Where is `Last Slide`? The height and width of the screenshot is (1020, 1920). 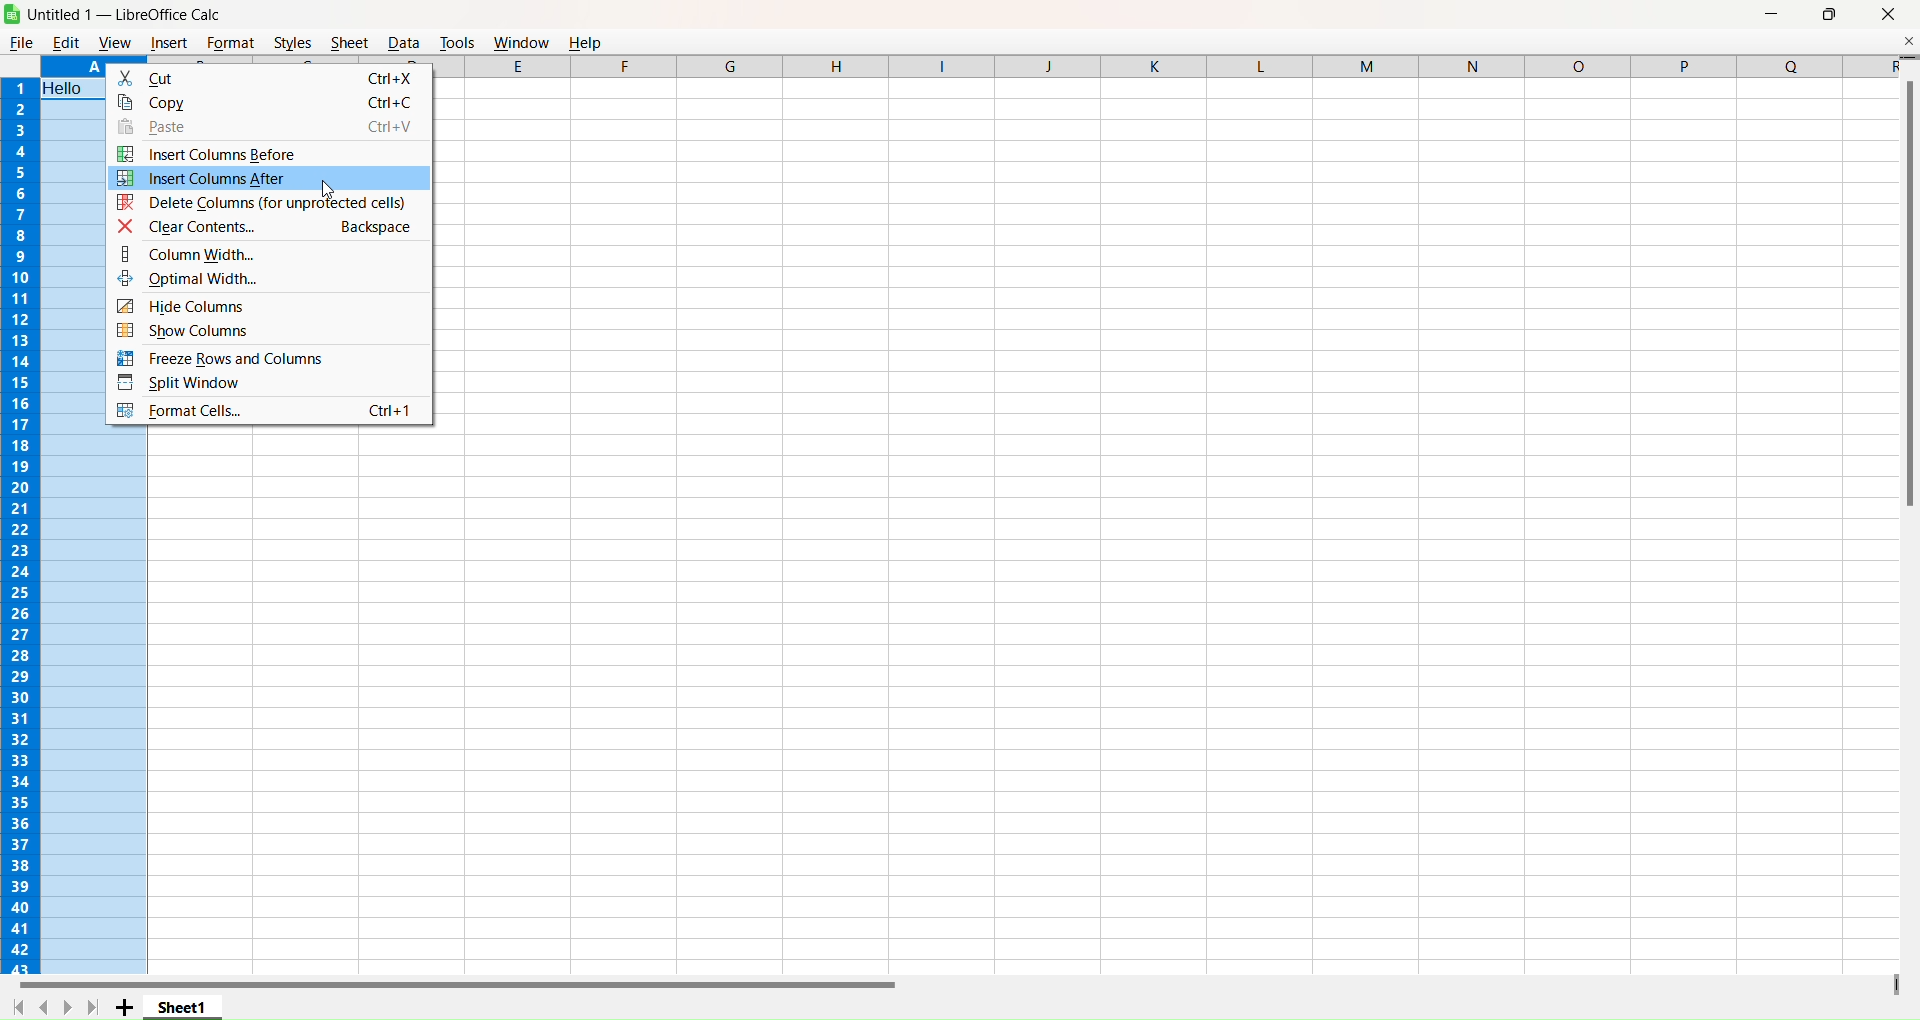
Last Slide is located at coordinates (93, 1007).